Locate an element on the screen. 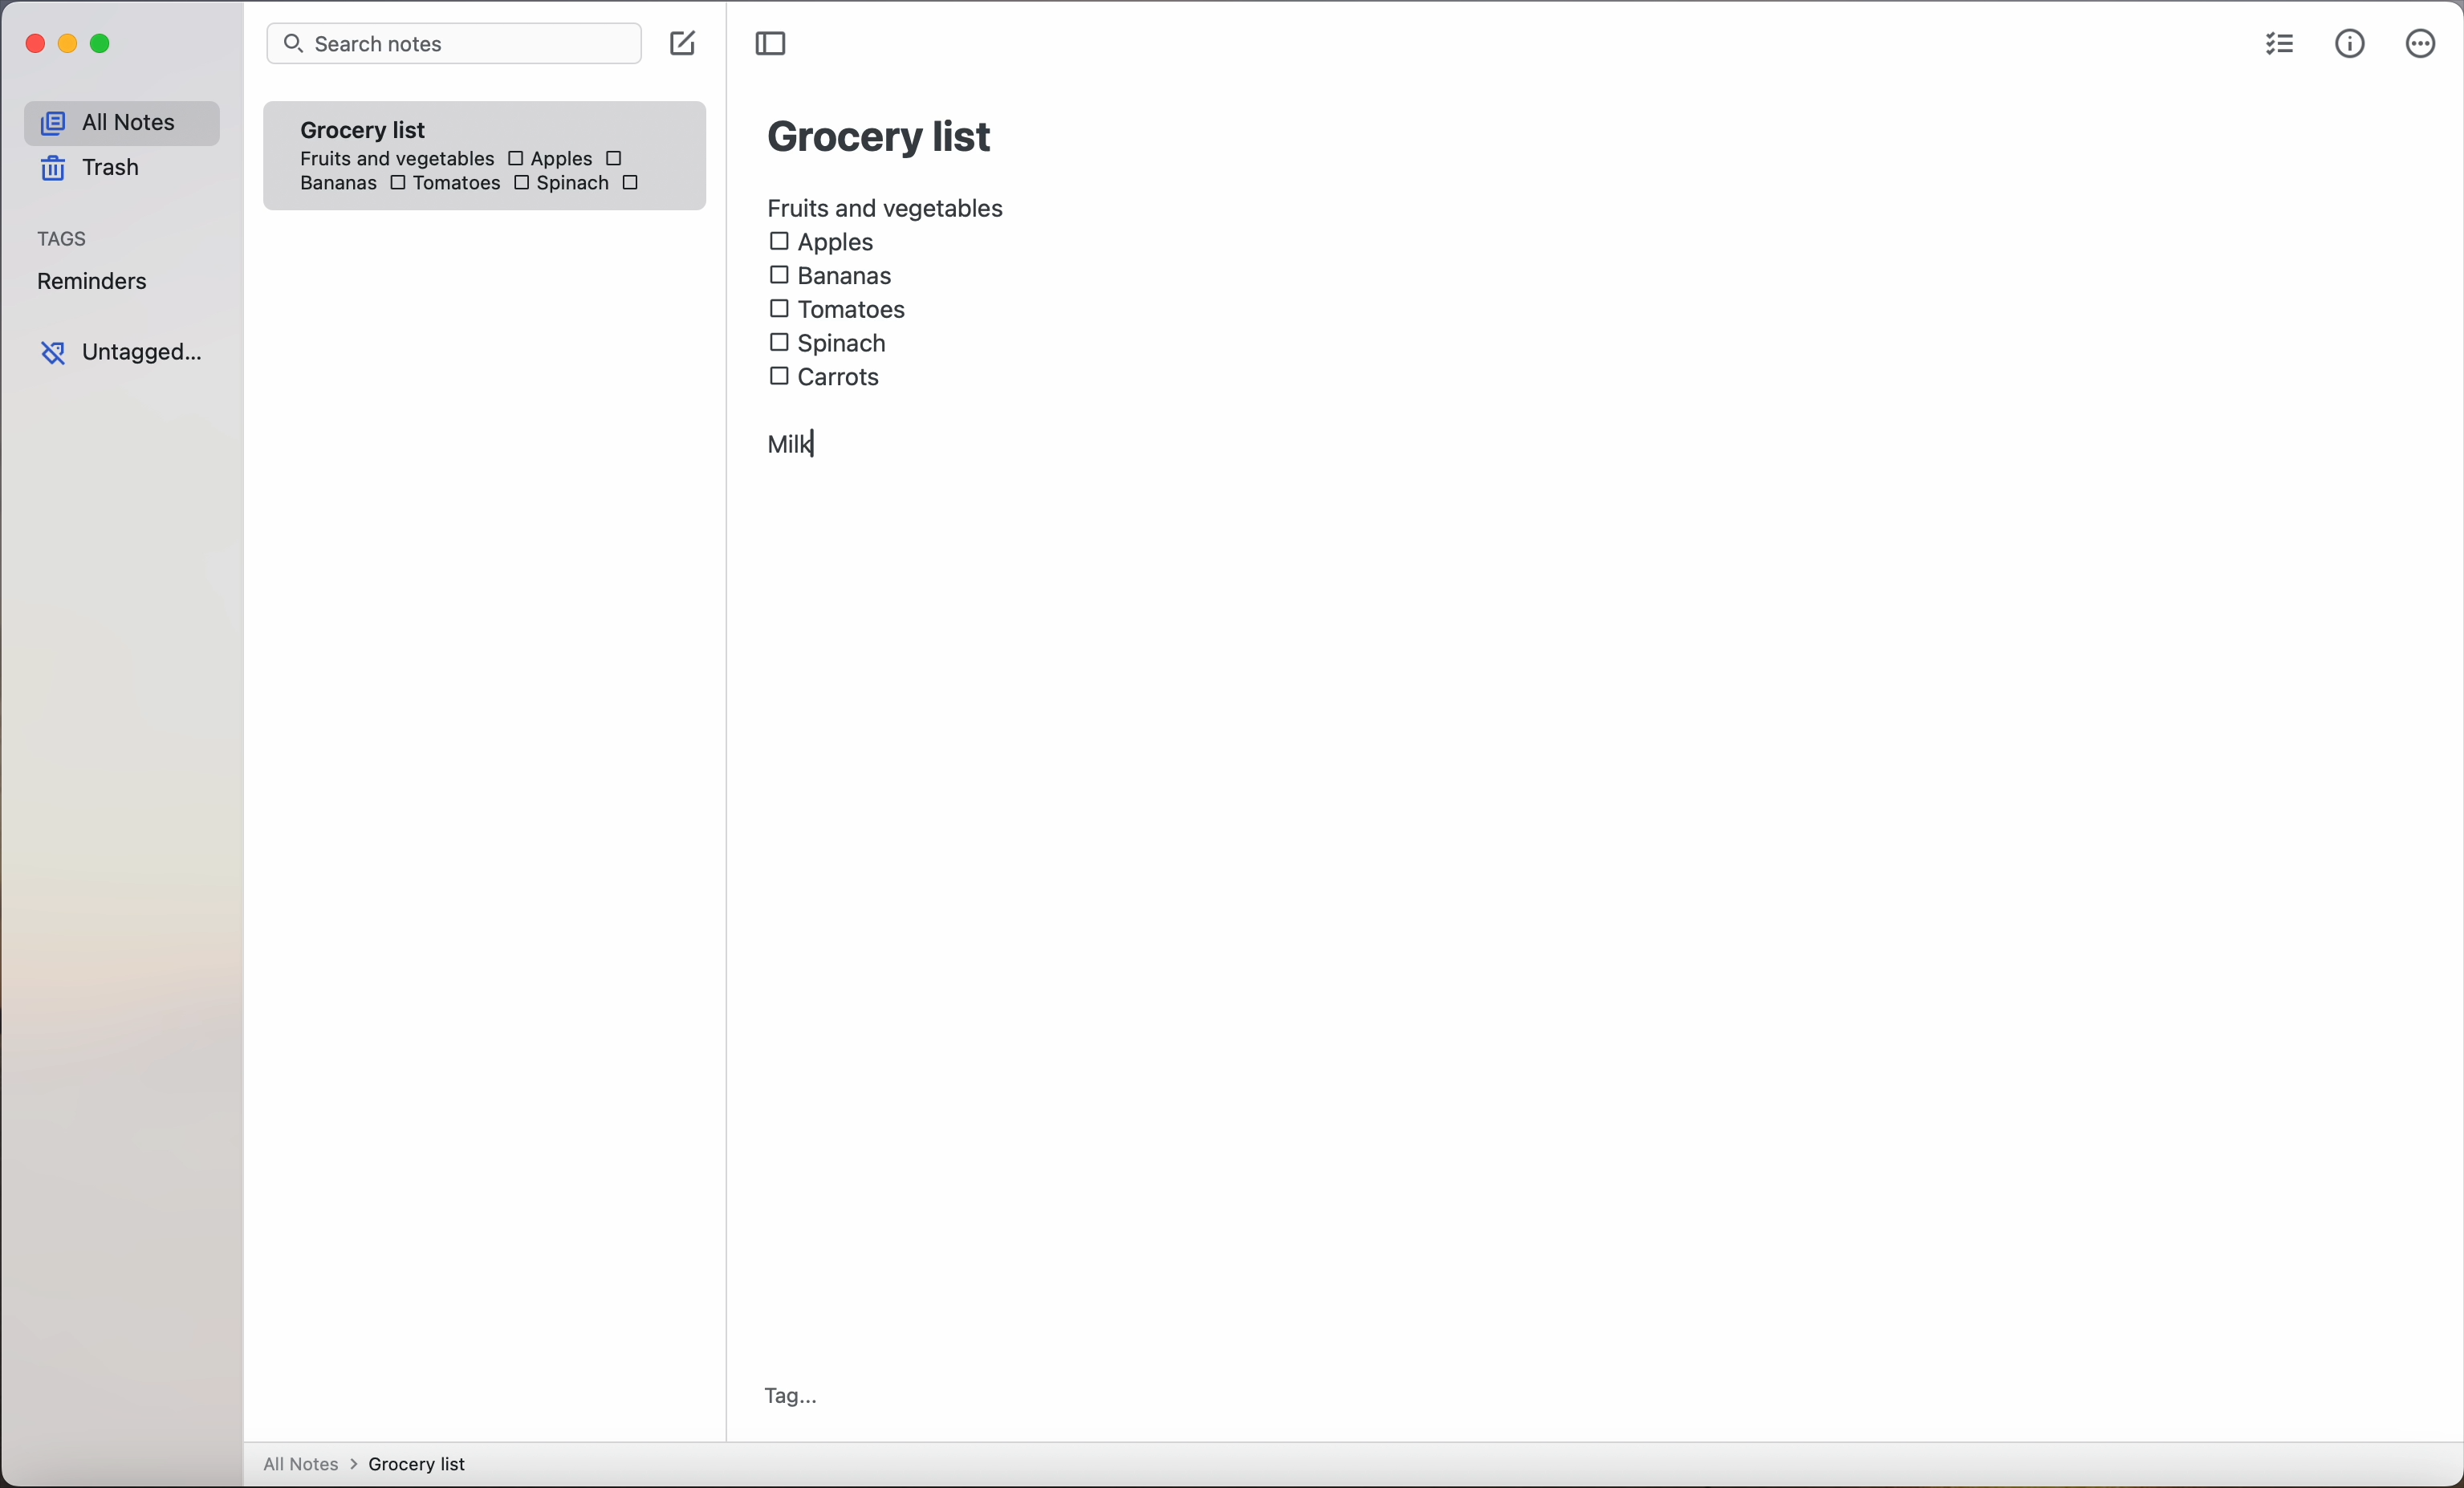  all notes > grocery list is located at coordinates (373, 1466).